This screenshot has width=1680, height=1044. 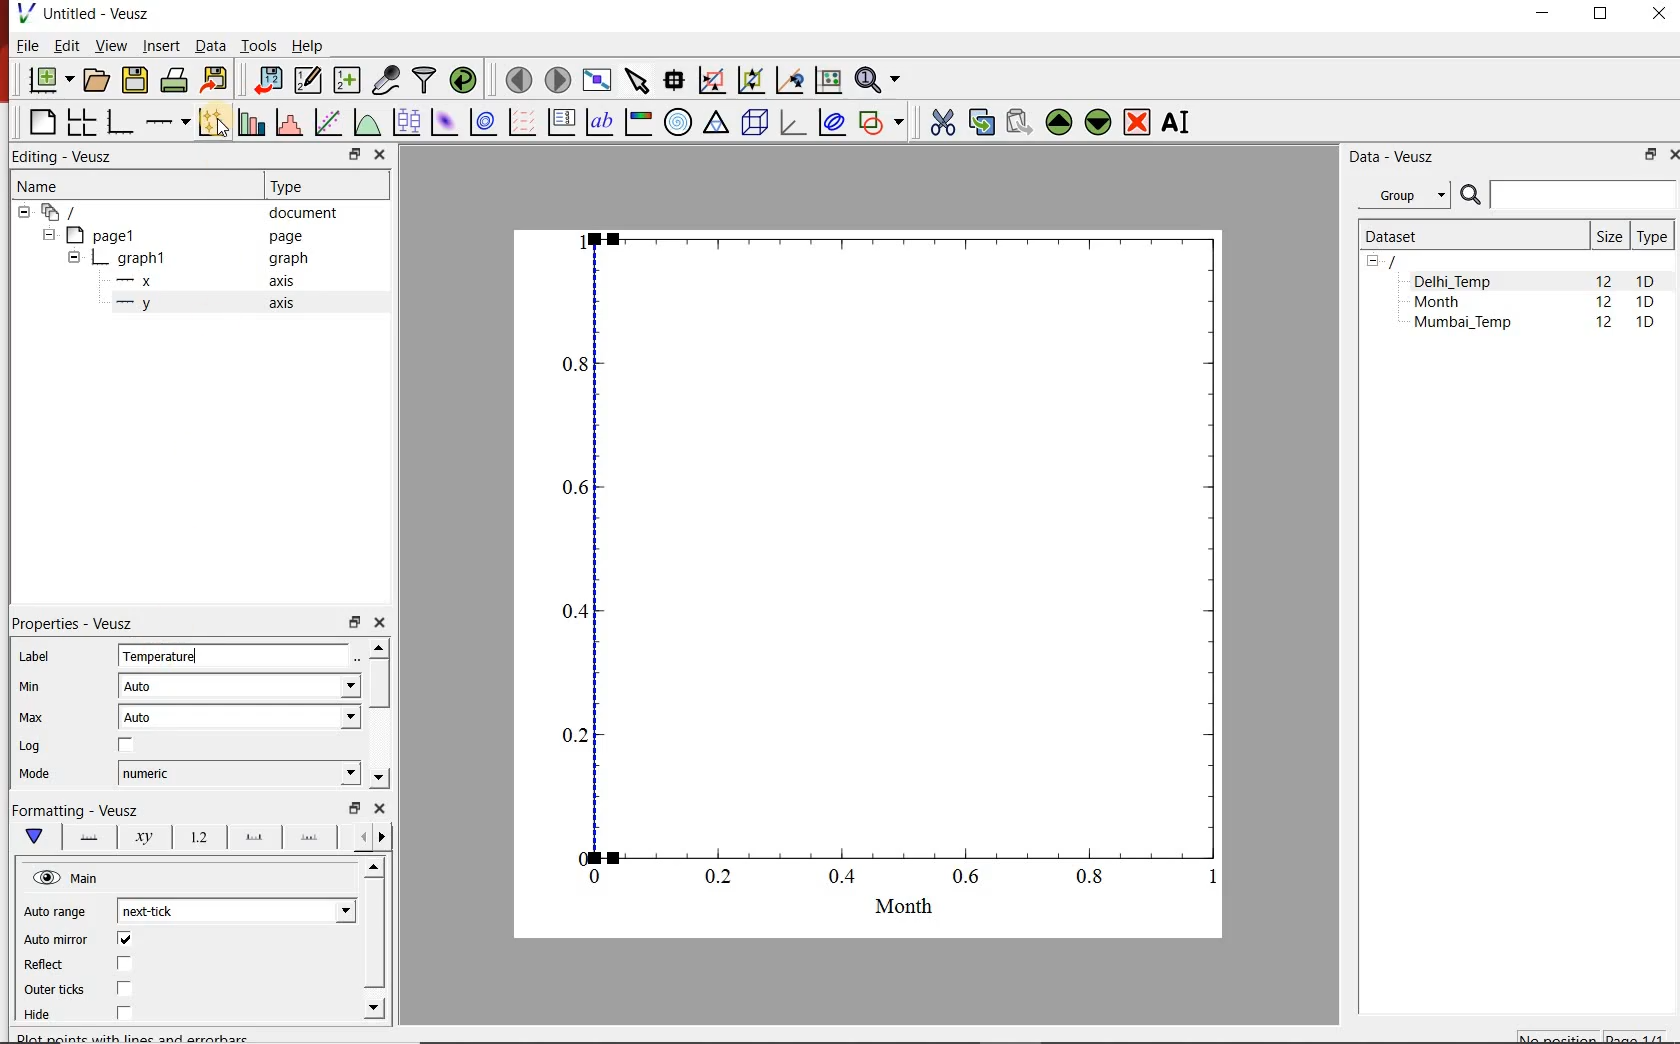 I want to click on plot box plots, so click(x=406, y=122).